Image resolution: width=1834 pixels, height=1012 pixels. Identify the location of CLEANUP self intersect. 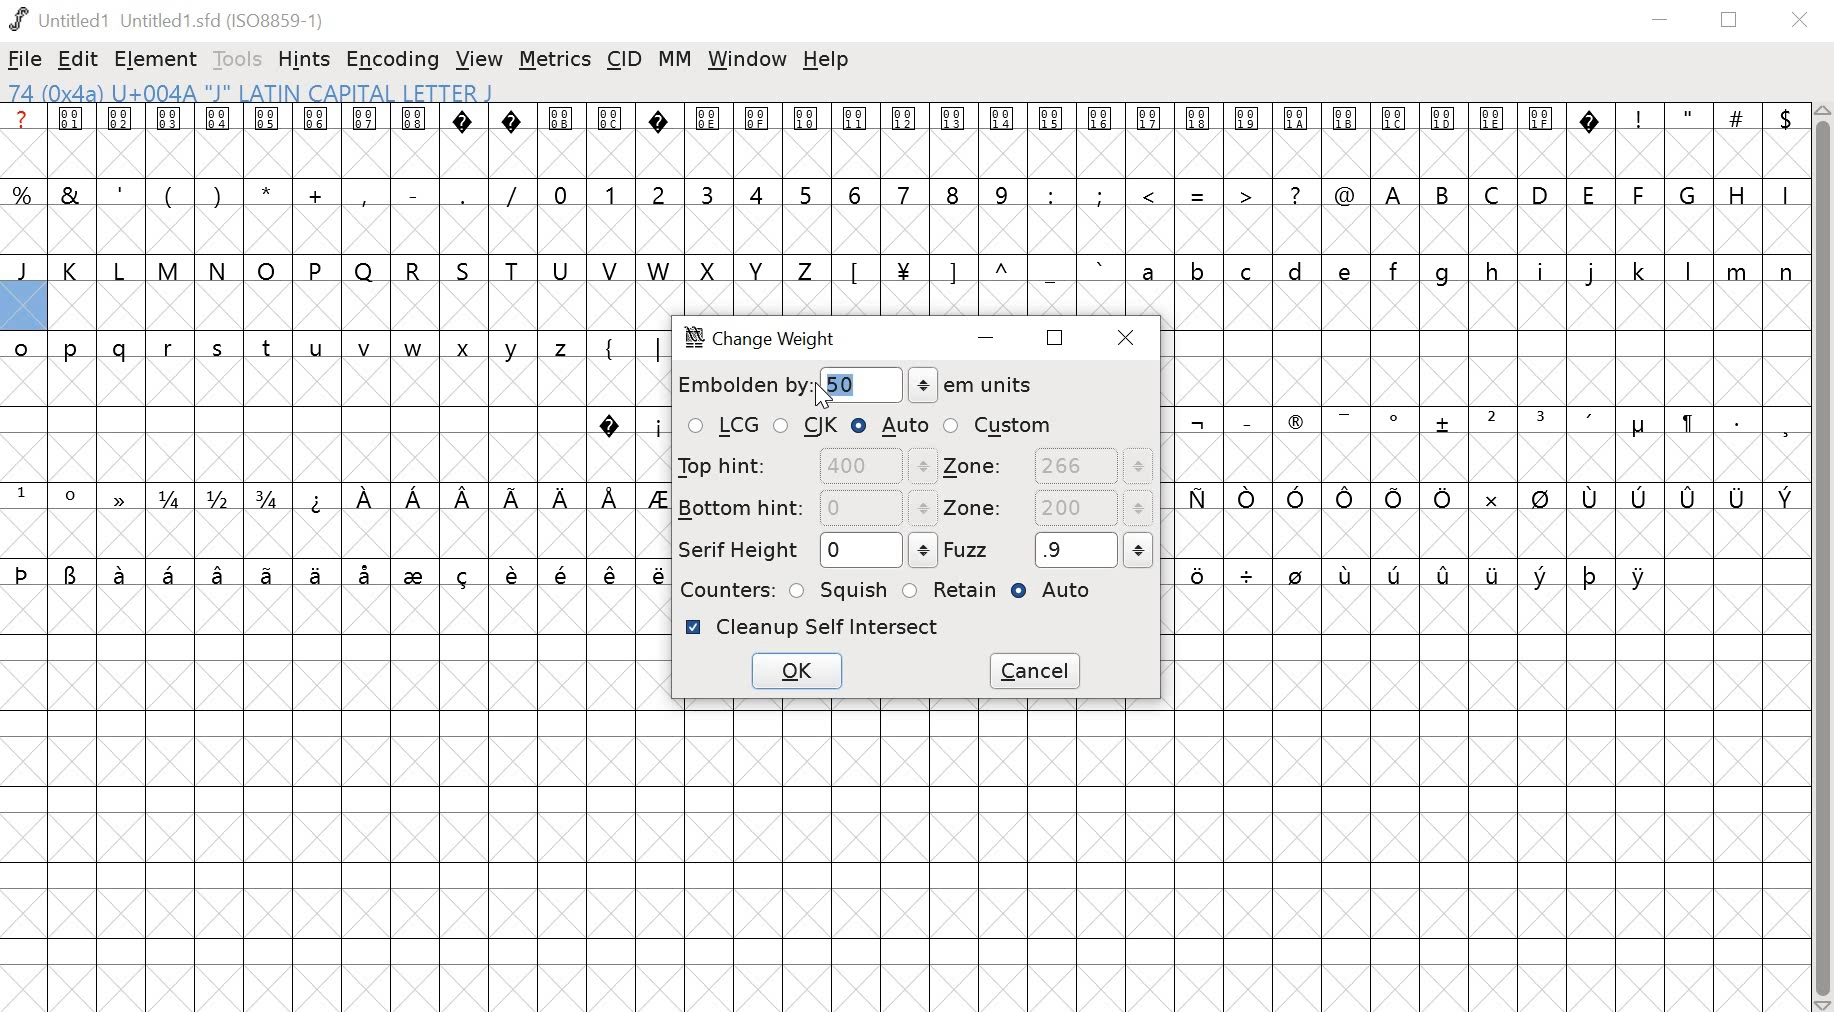
(813, 627).